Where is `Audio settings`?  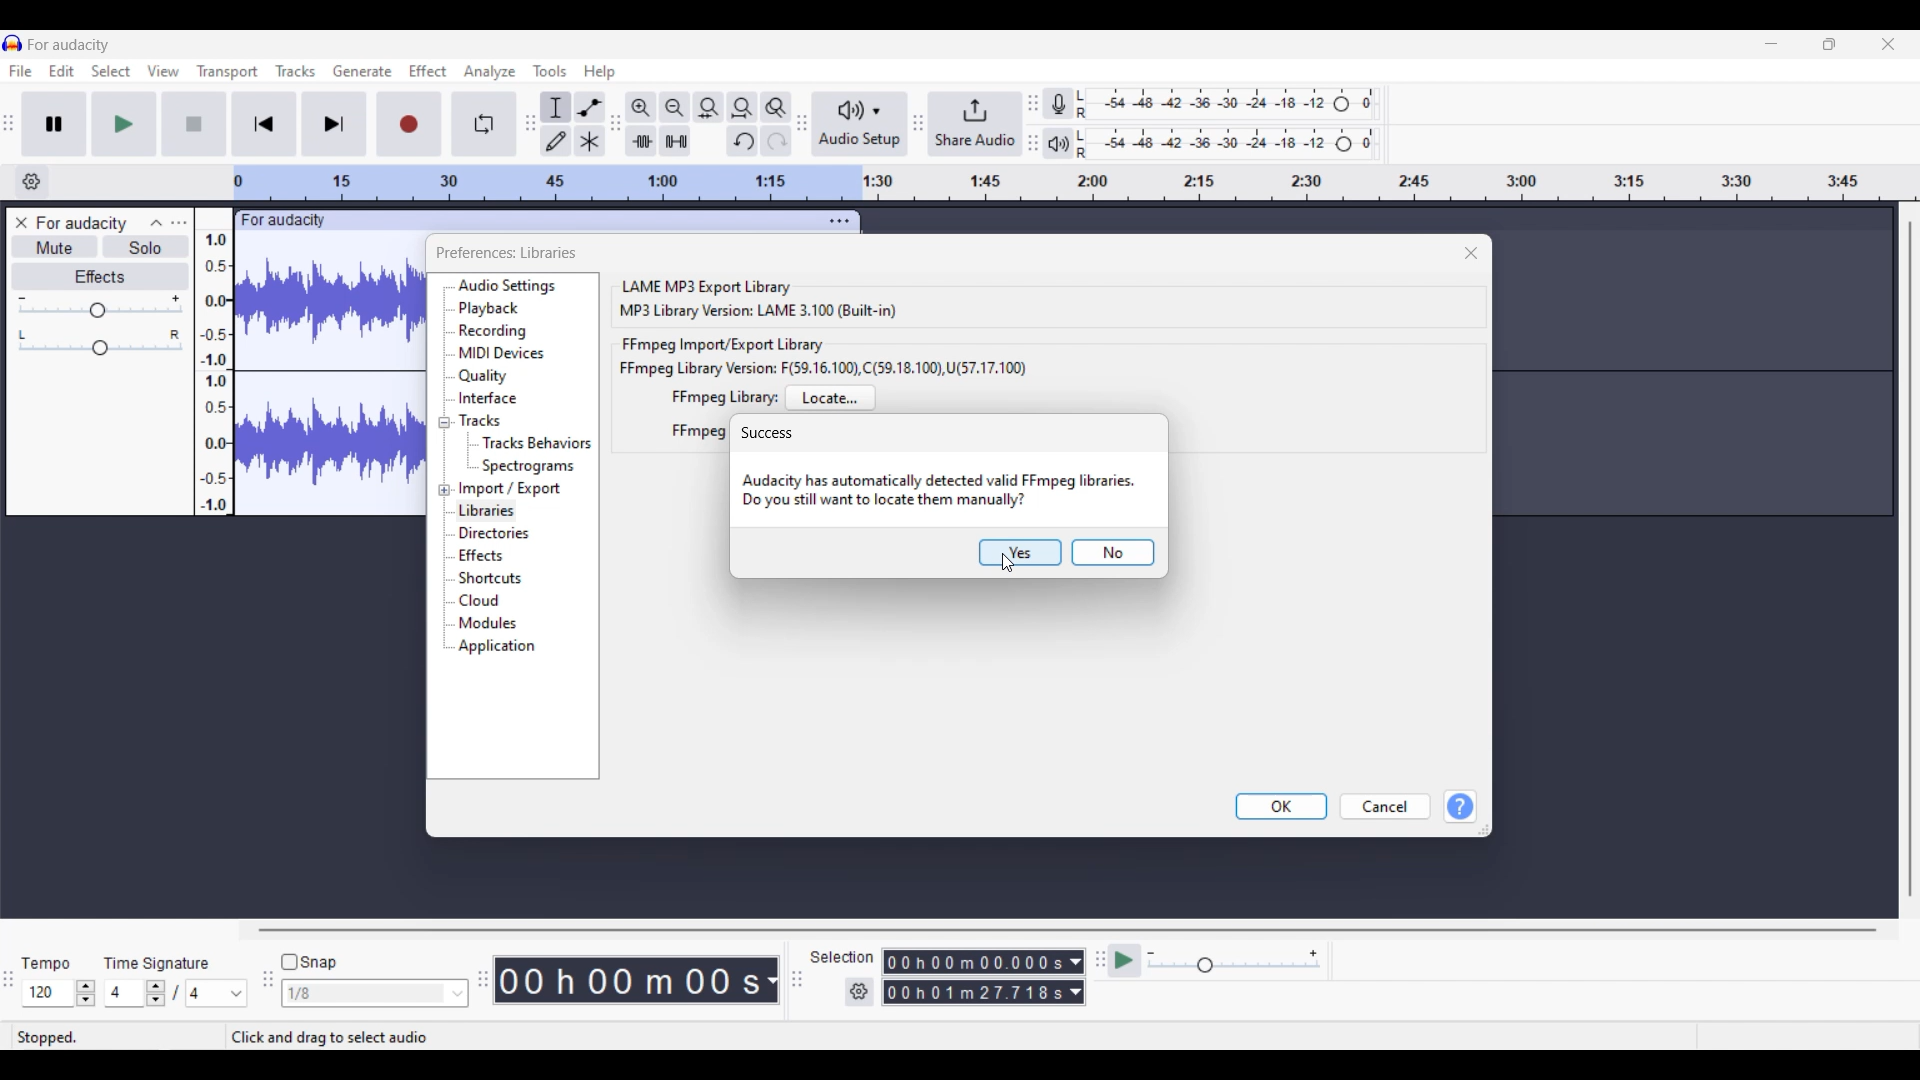
Audio settings is located at coordinates (508, 286).